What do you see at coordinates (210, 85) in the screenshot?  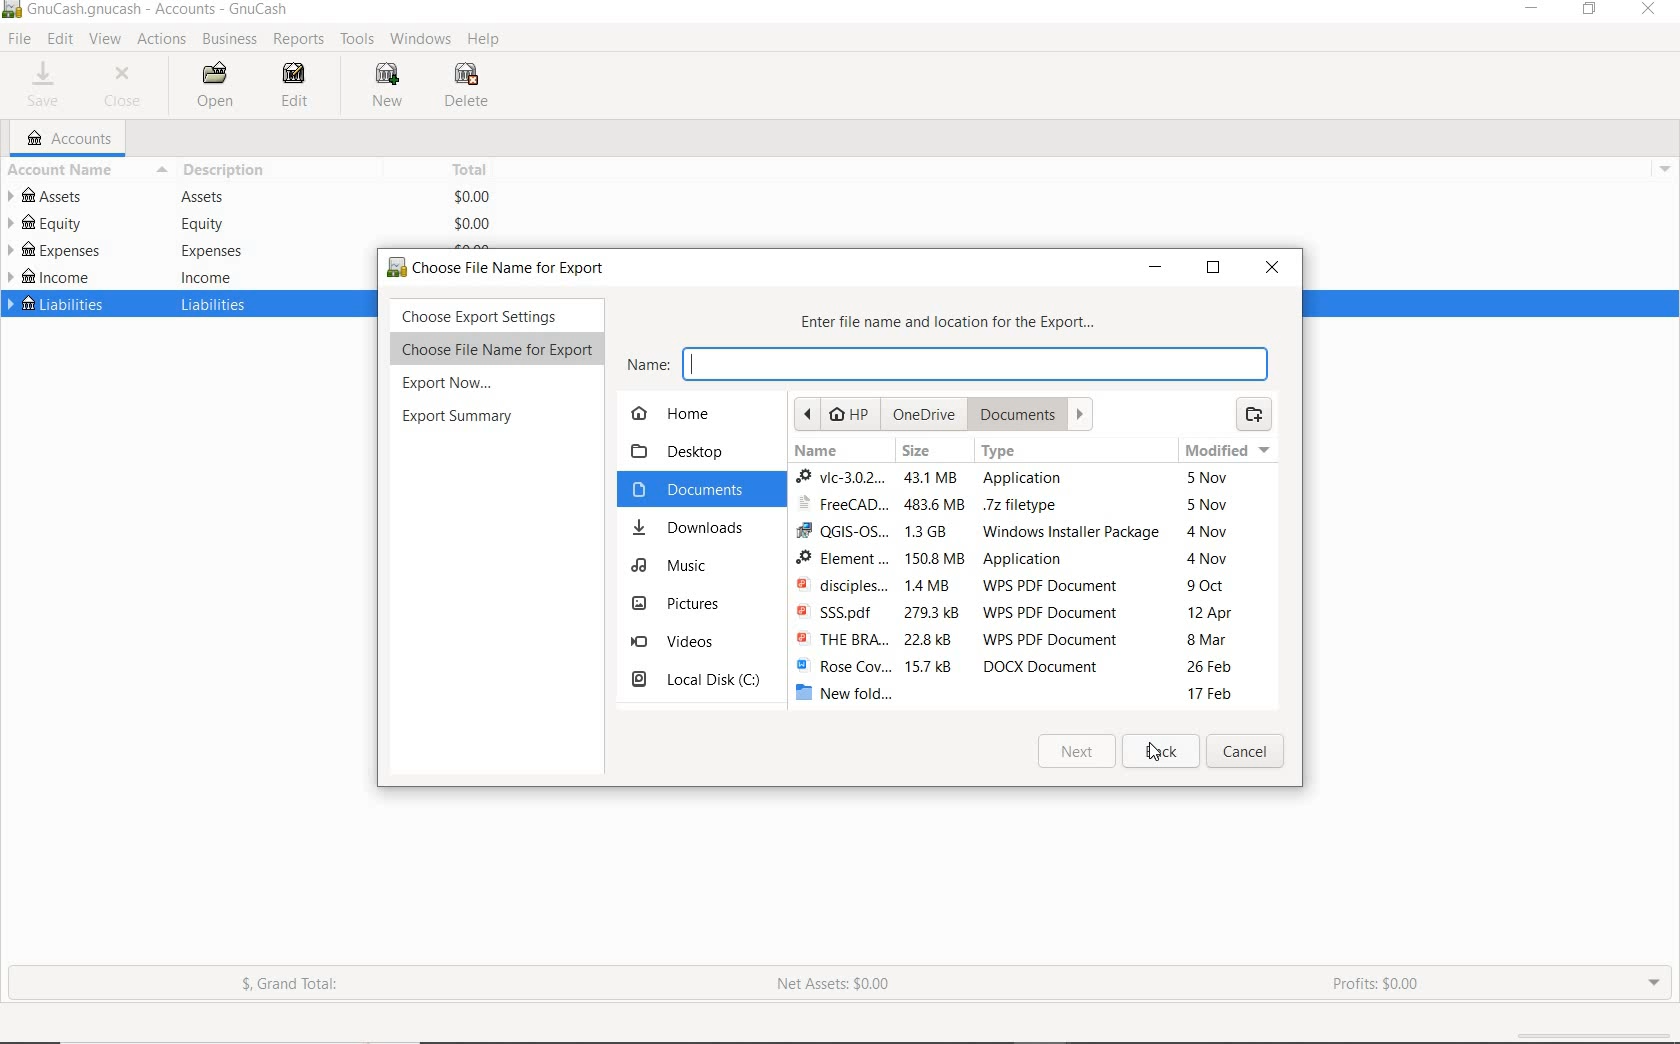 I see `OPEN` at bounding box center [210, 85].